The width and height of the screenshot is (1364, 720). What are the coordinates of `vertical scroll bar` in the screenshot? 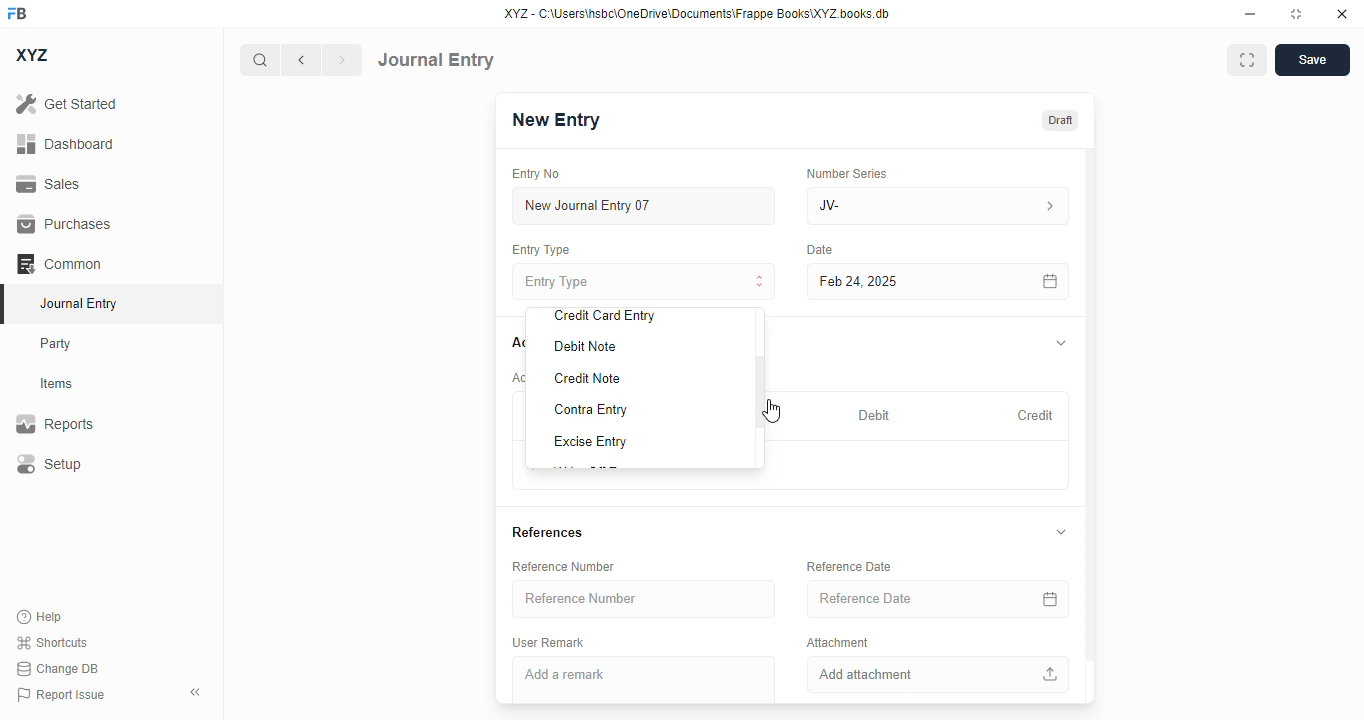 It's located at (1090, 426).